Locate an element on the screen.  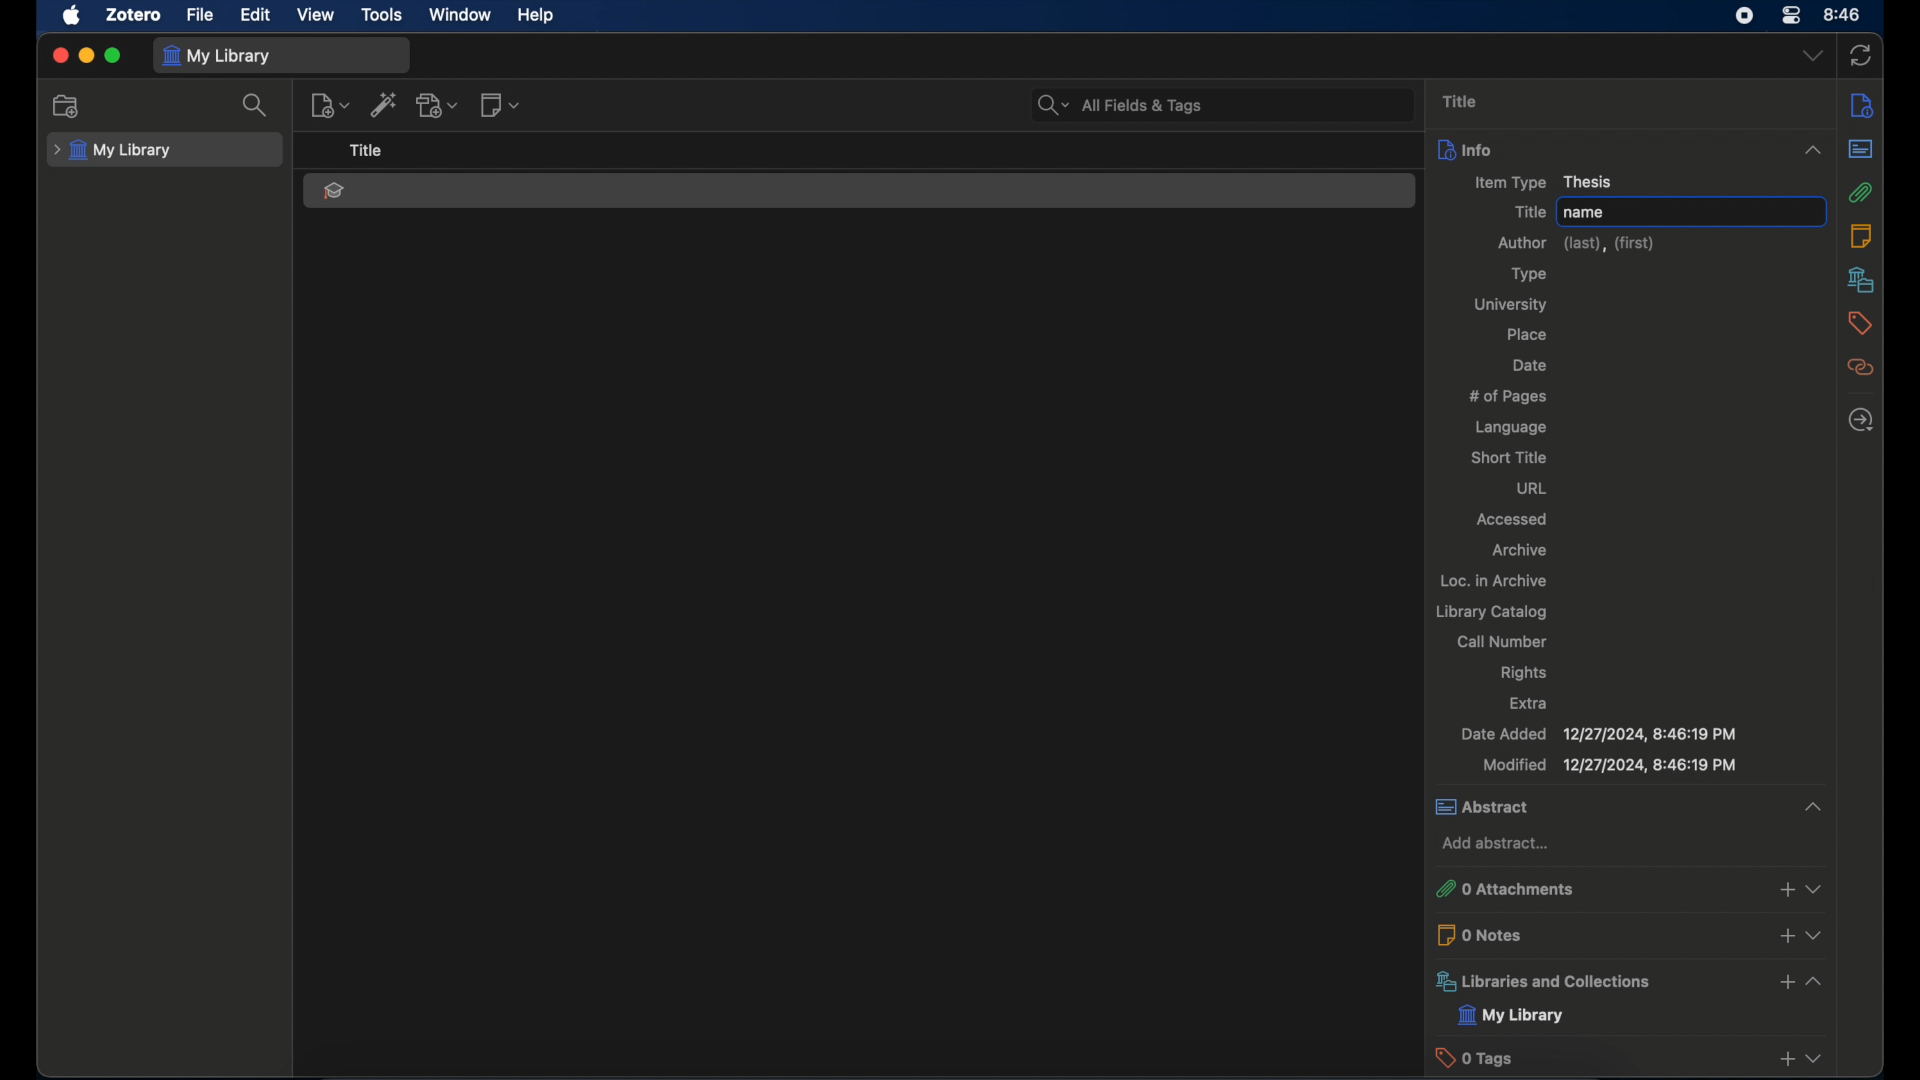
abstract is located at coordinates (1861, 150).